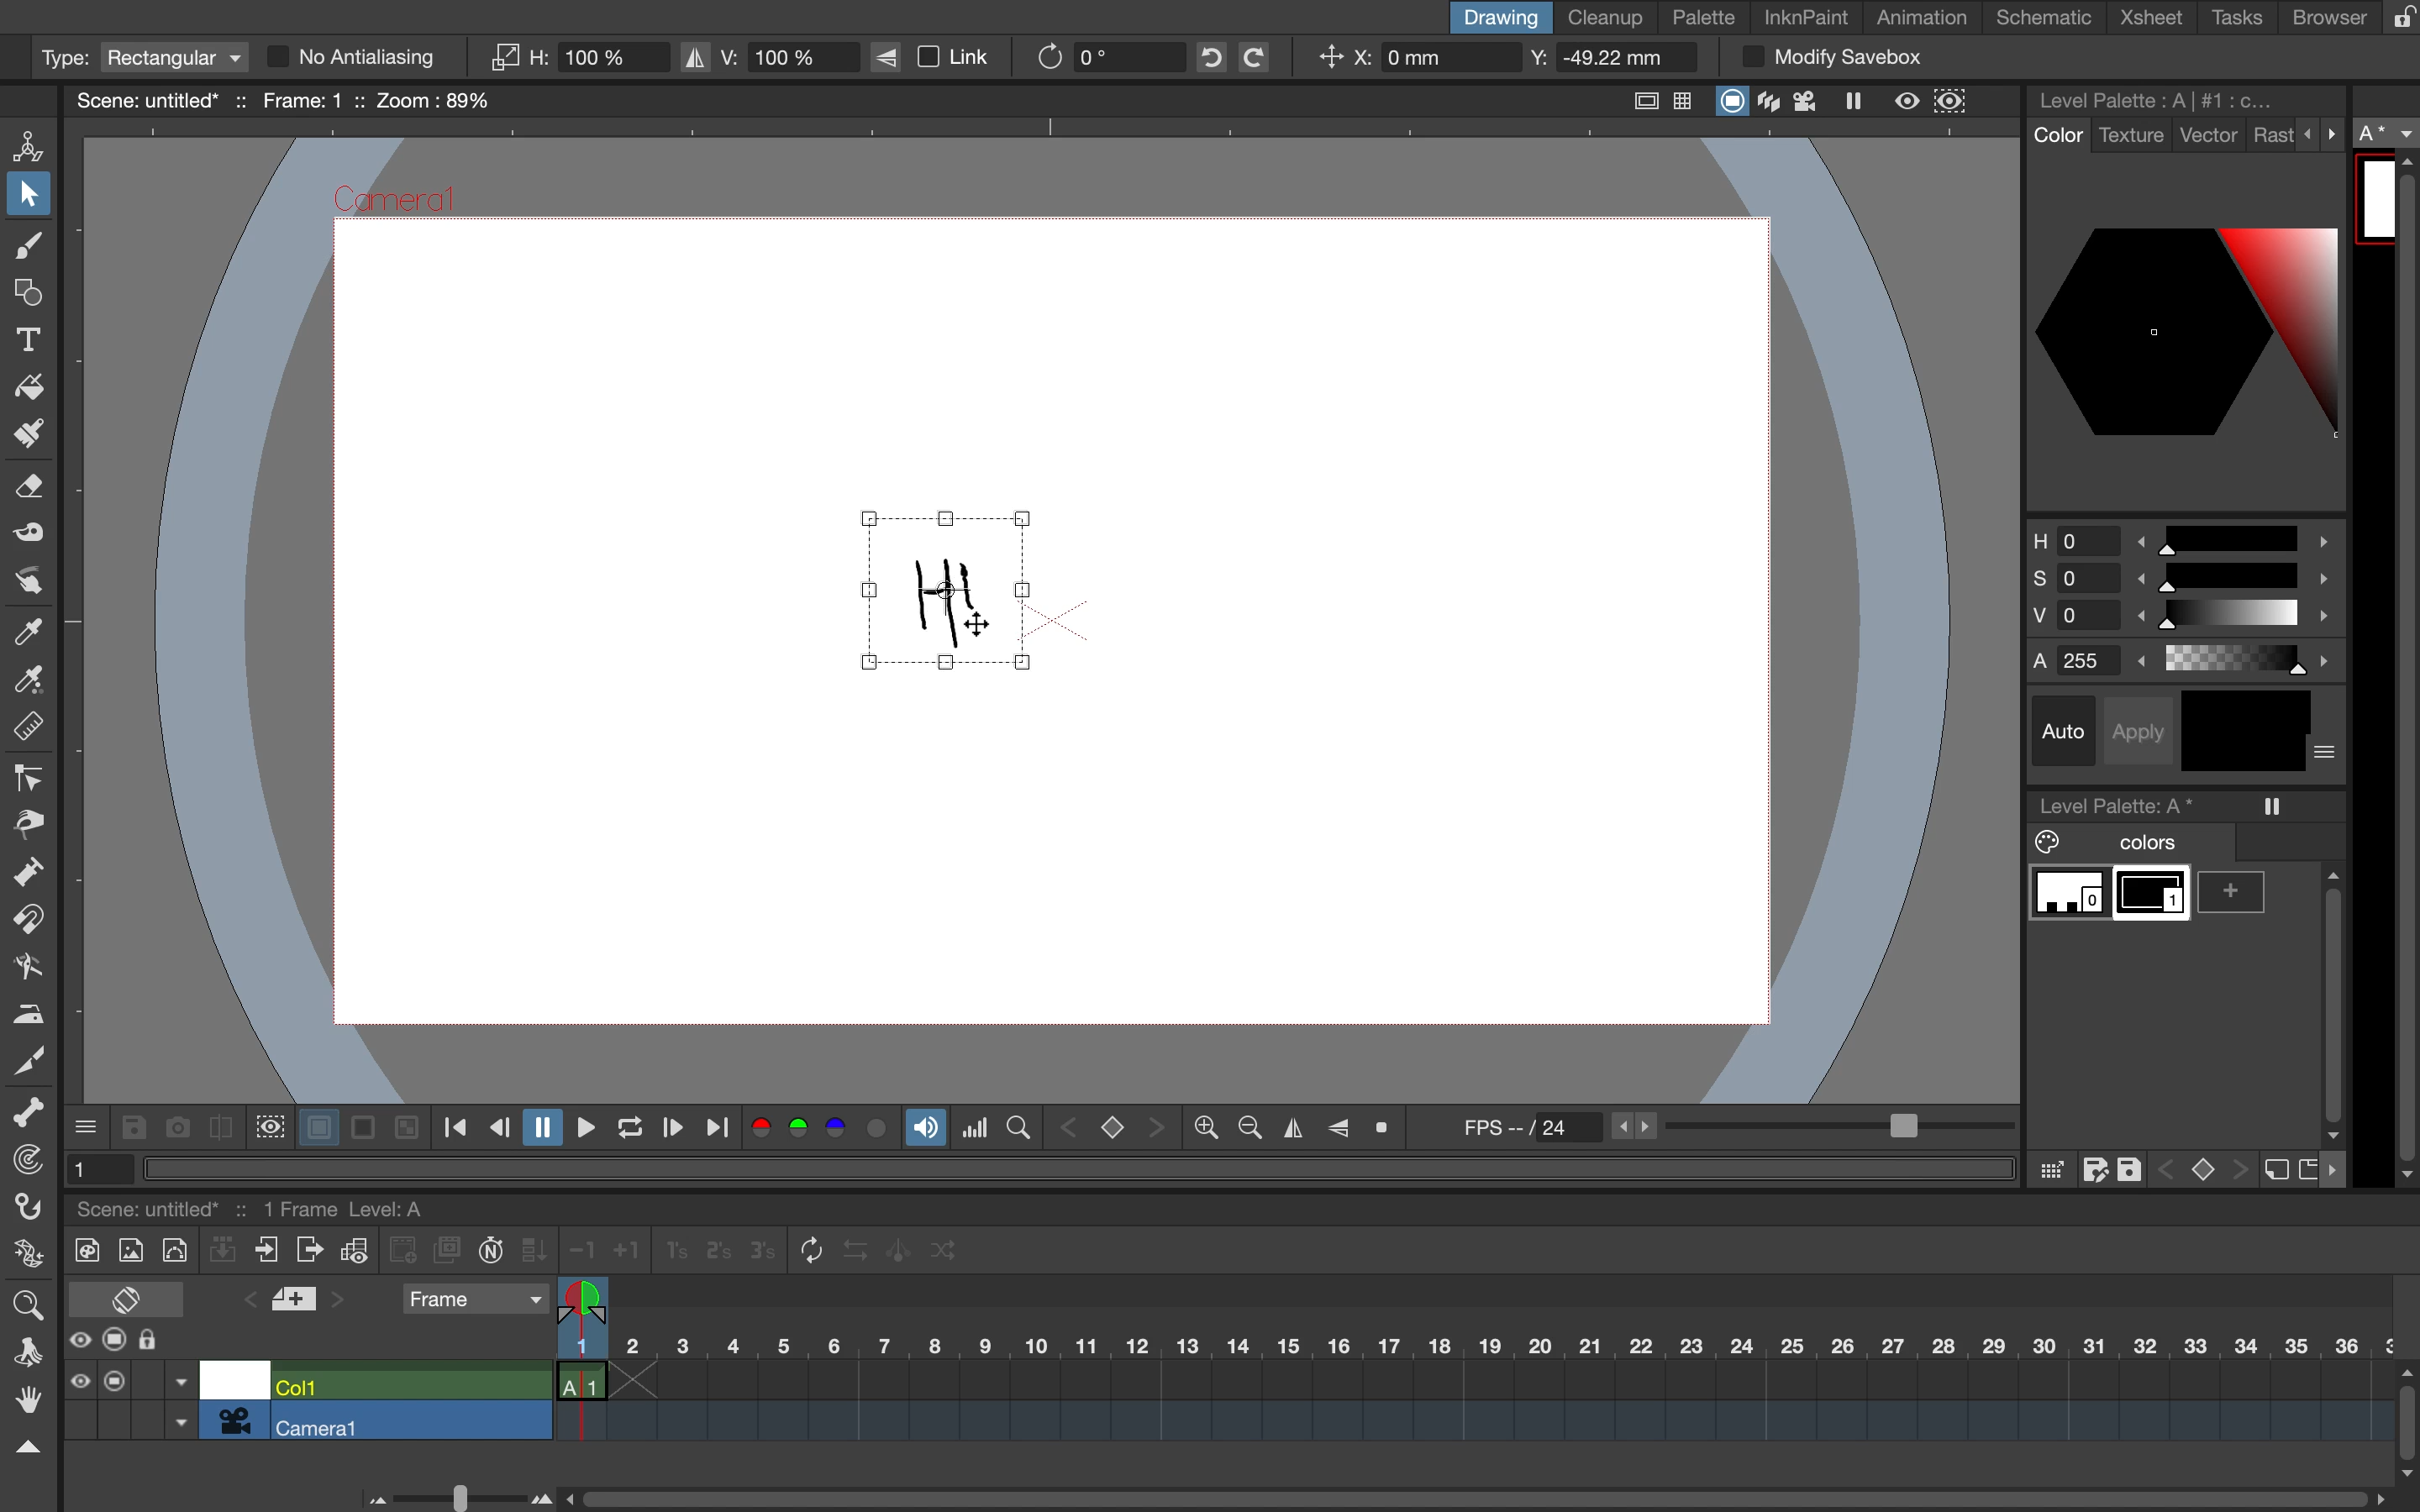 Image resolution: width=2420 pixels, height=1512 pixels. I want to click on compare to snapshot, so click(220, 1132).